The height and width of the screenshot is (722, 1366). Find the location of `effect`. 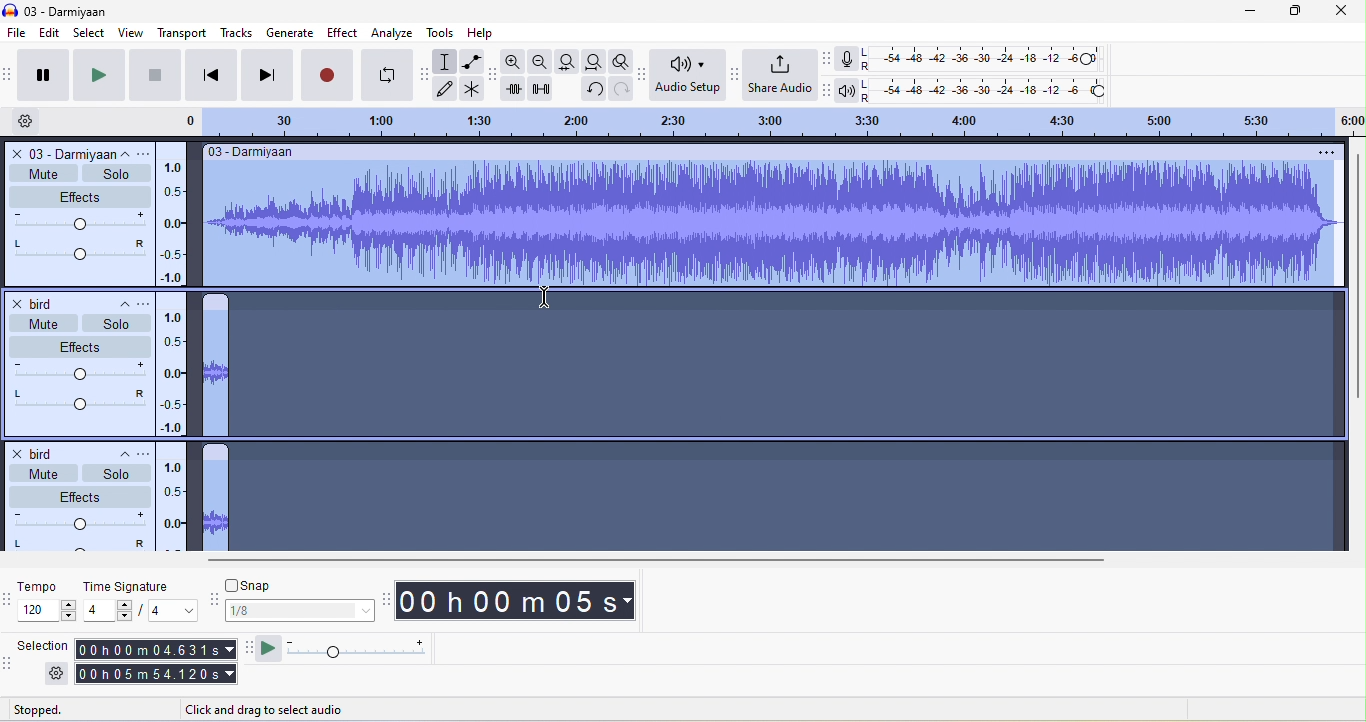

effect is located at coordinates (78, 196).